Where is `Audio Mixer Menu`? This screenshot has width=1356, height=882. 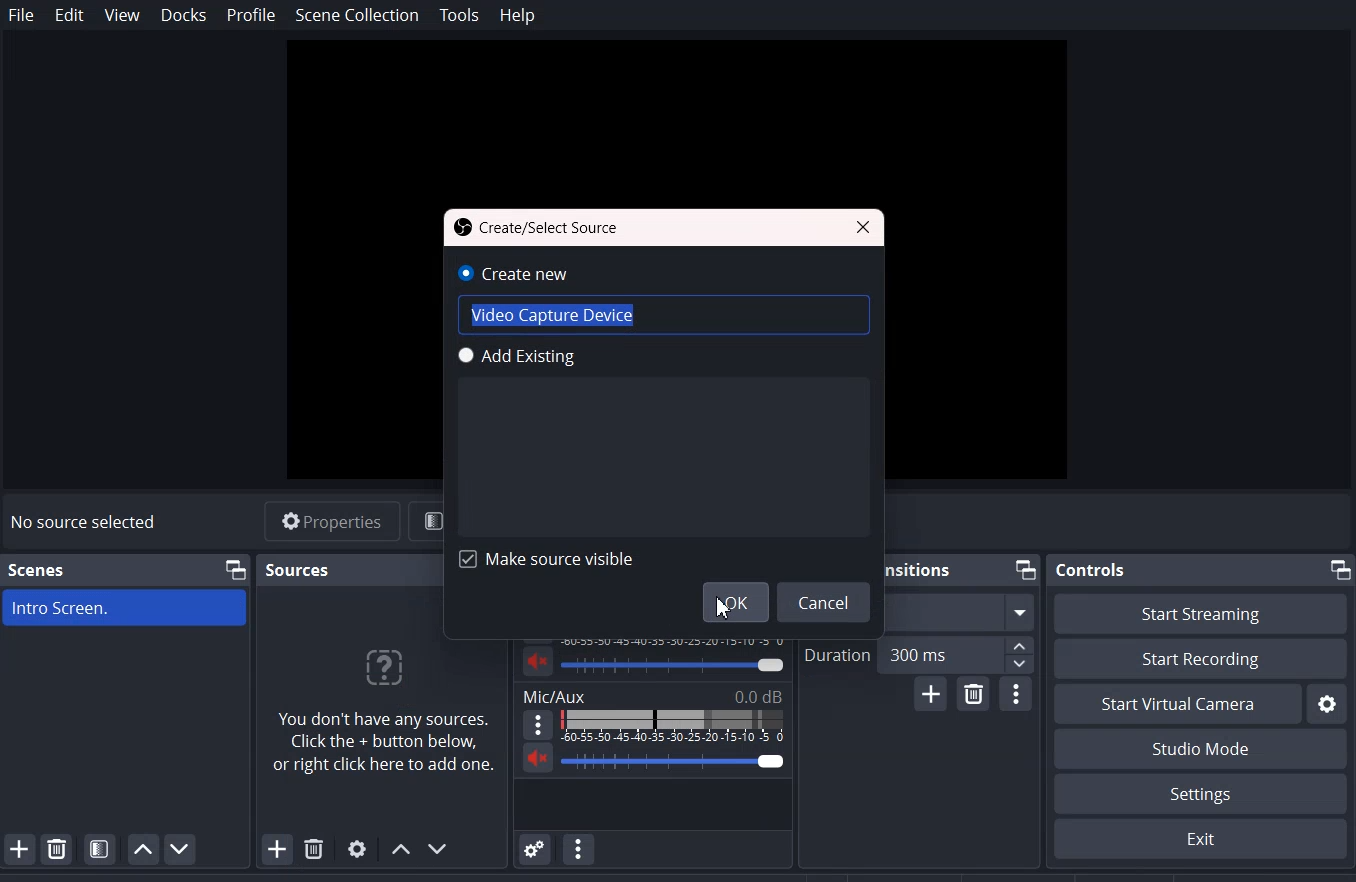
Audio Mixer Menu is located at coordinates (580, 848).